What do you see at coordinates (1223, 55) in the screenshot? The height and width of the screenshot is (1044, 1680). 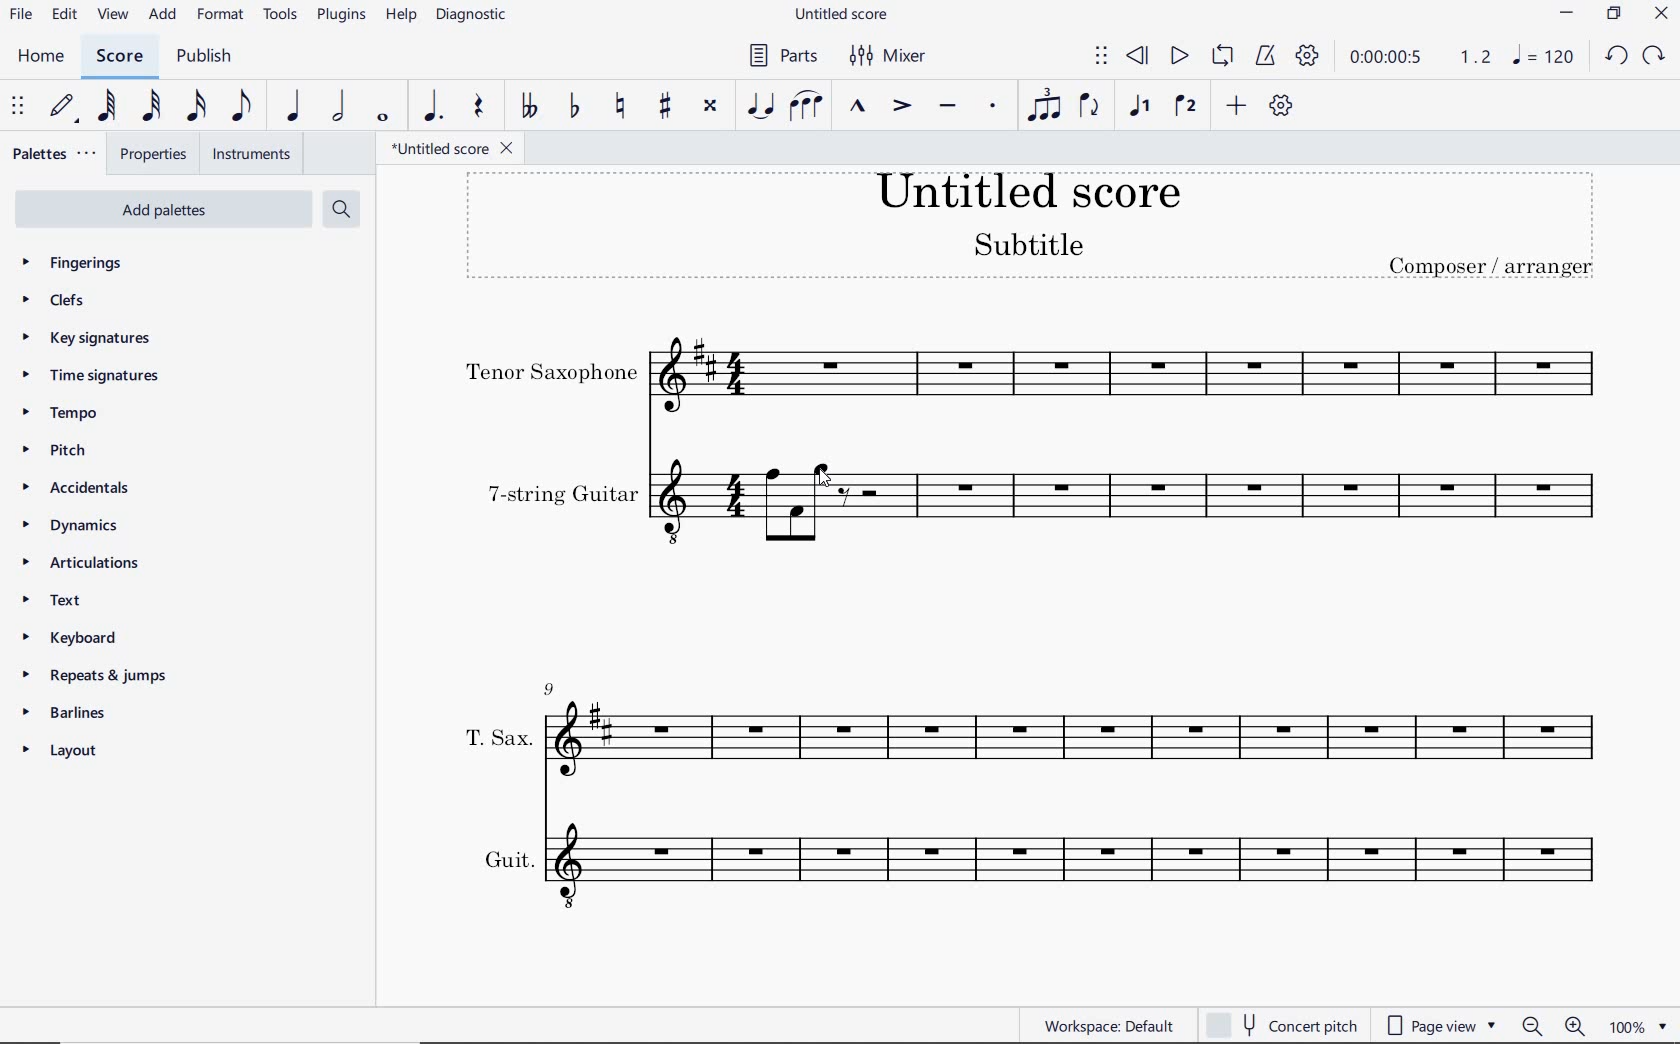 I see `LOOP PLAYBACK` at bounding box center [1223, 55].